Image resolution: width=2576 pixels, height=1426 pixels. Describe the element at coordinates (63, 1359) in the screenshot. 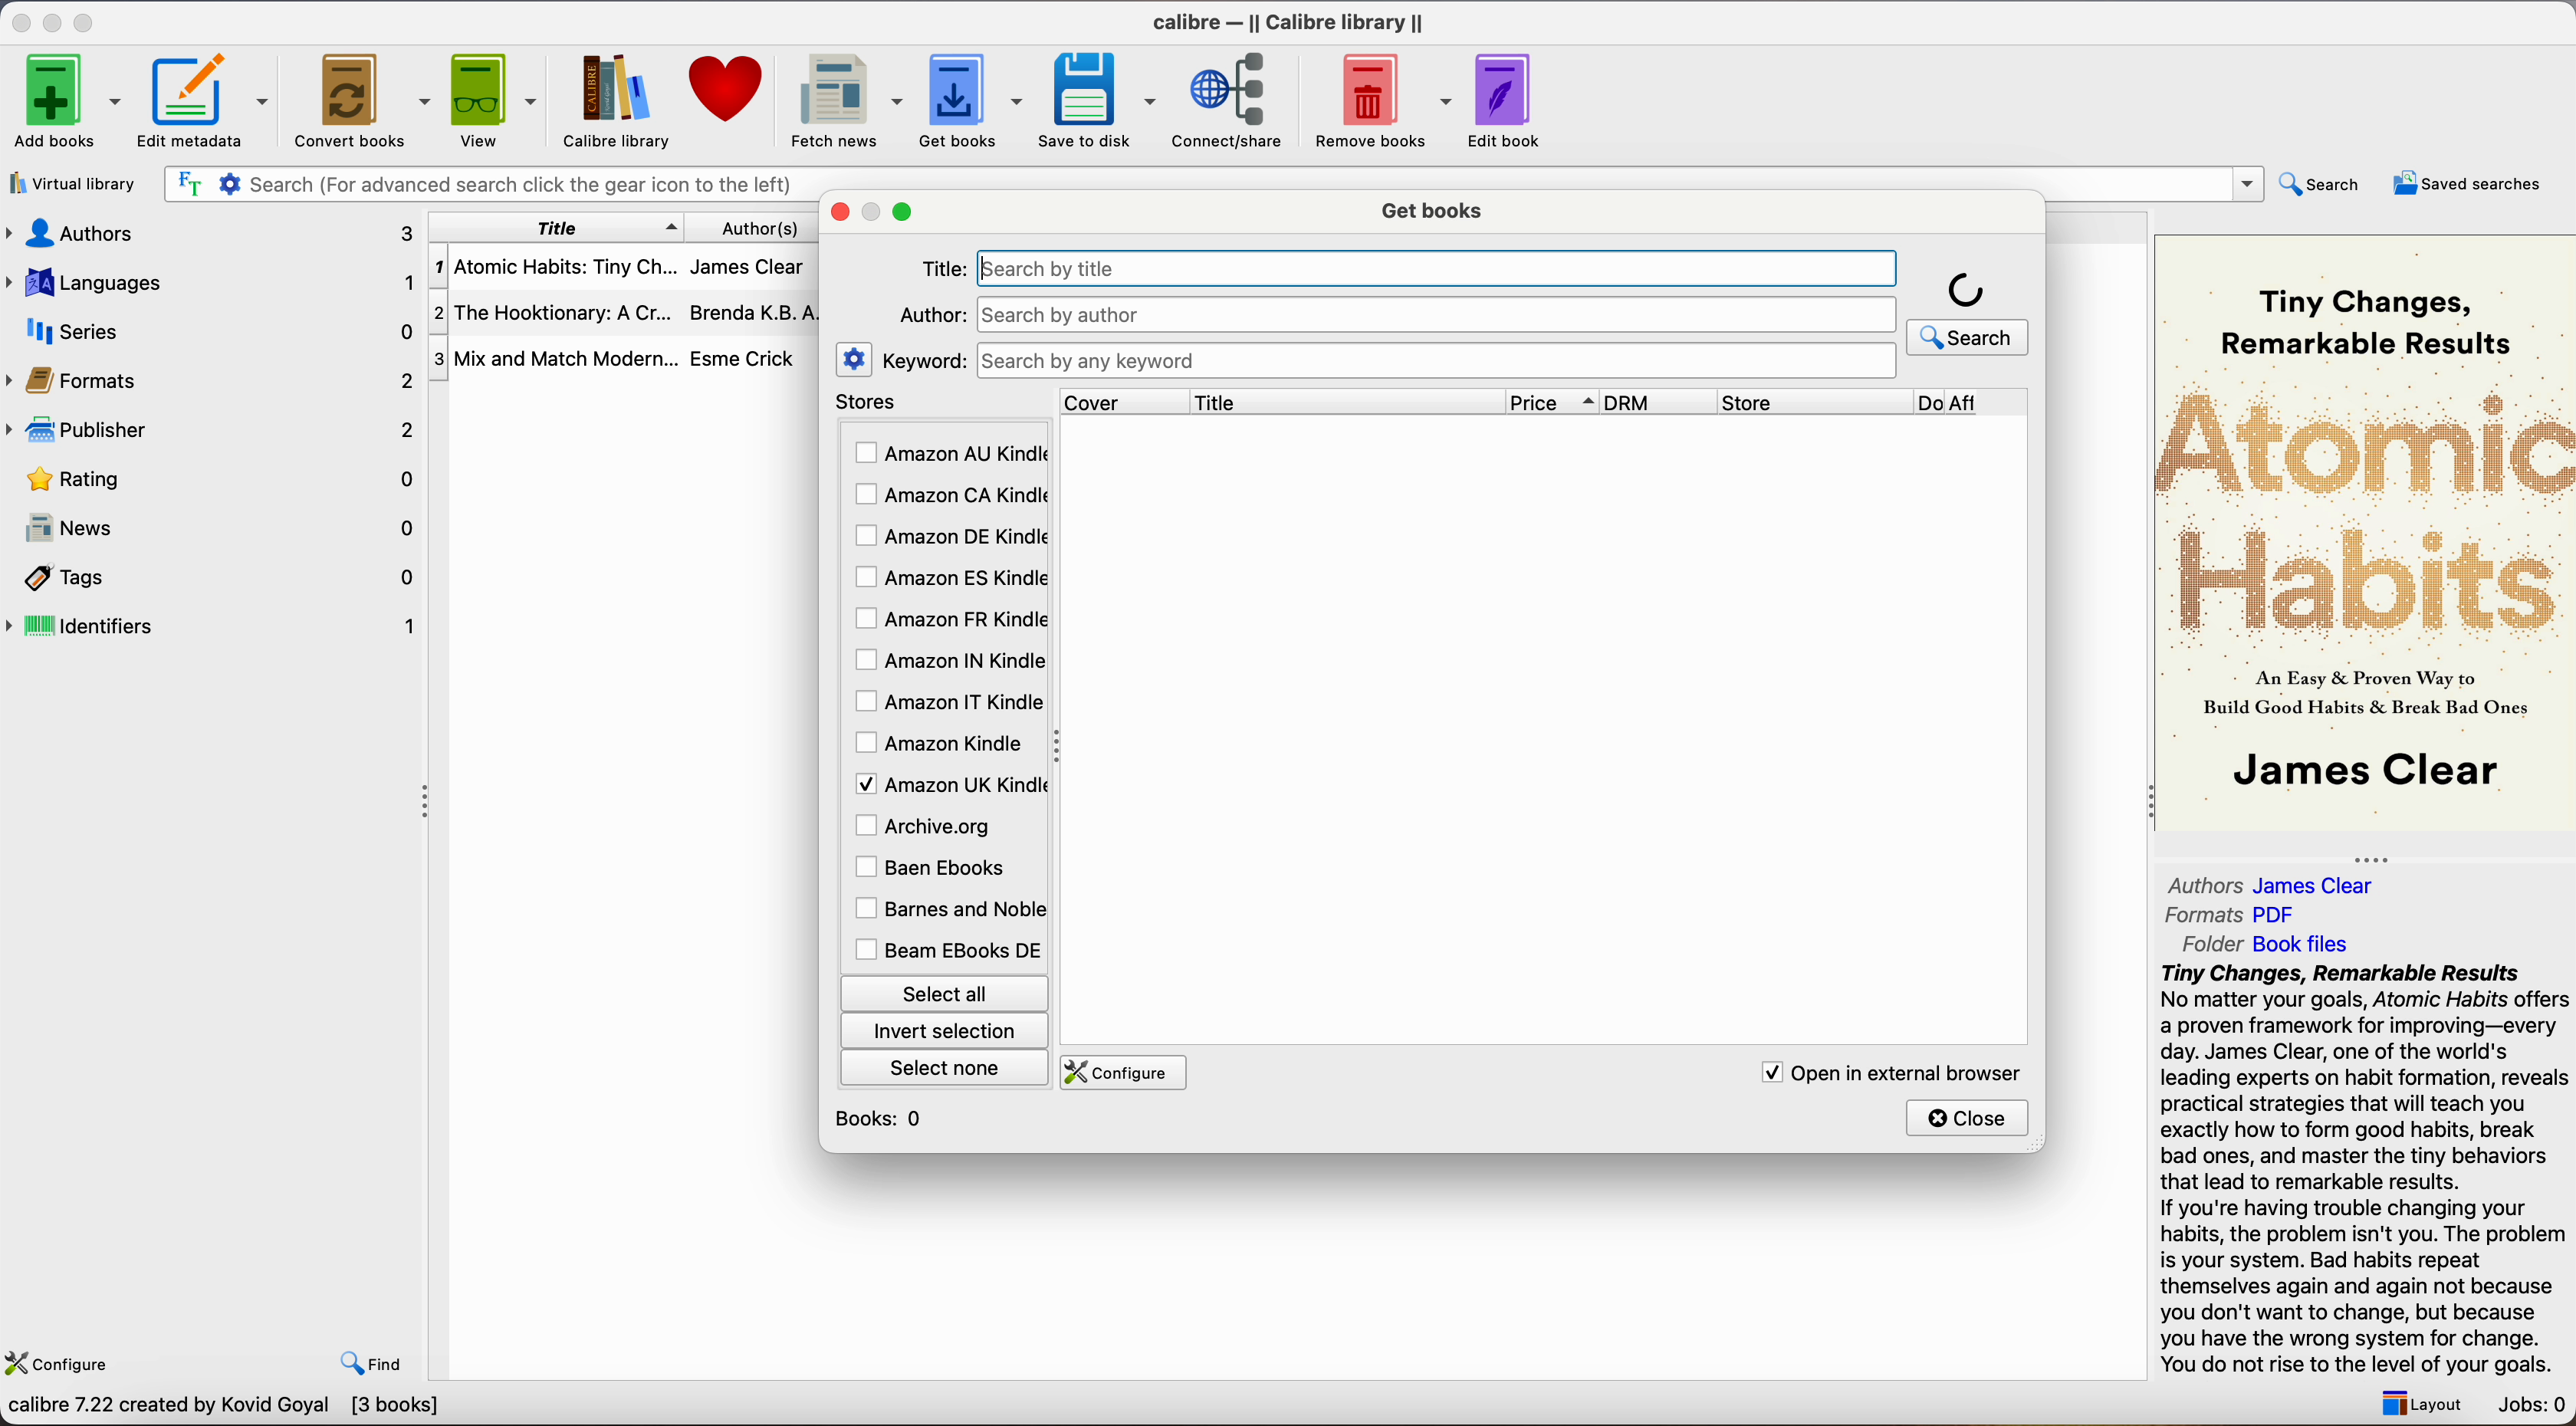

I see `configure` at that location.